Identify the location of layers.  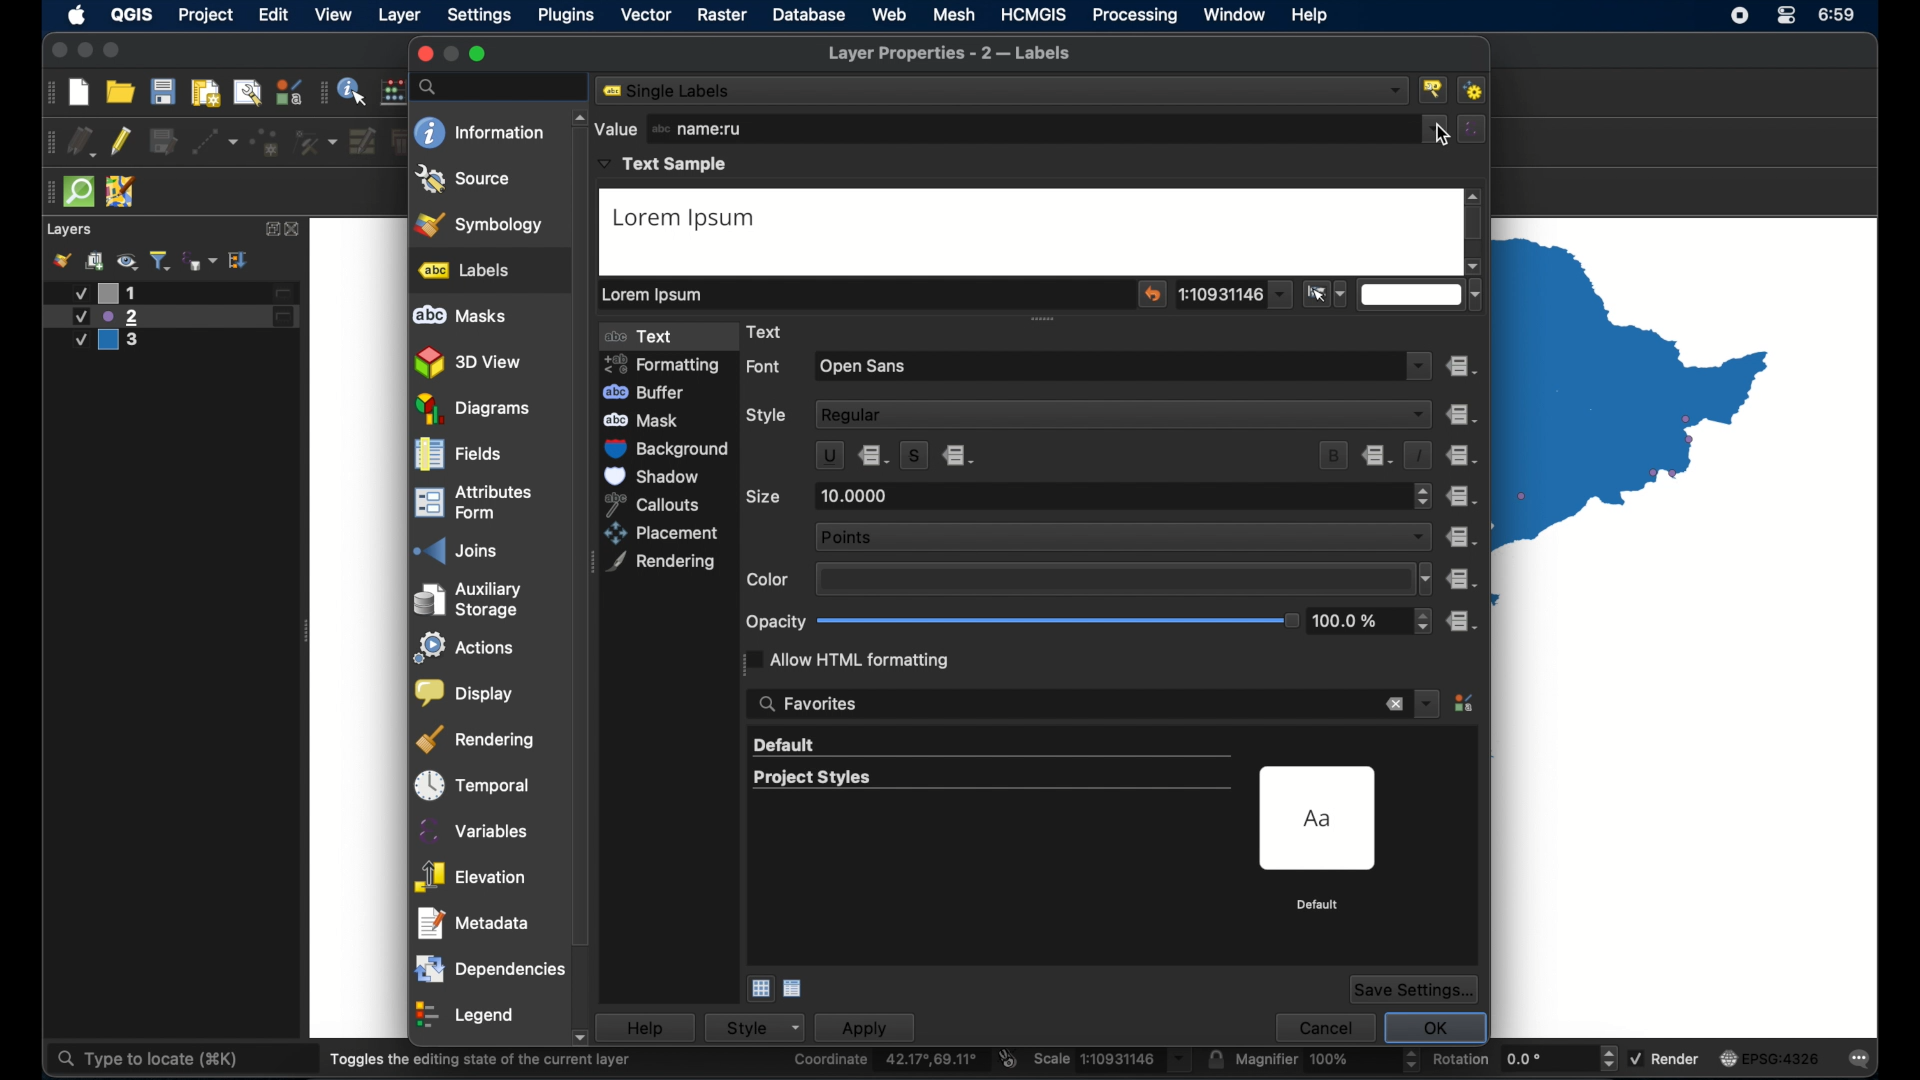
(71, 230).